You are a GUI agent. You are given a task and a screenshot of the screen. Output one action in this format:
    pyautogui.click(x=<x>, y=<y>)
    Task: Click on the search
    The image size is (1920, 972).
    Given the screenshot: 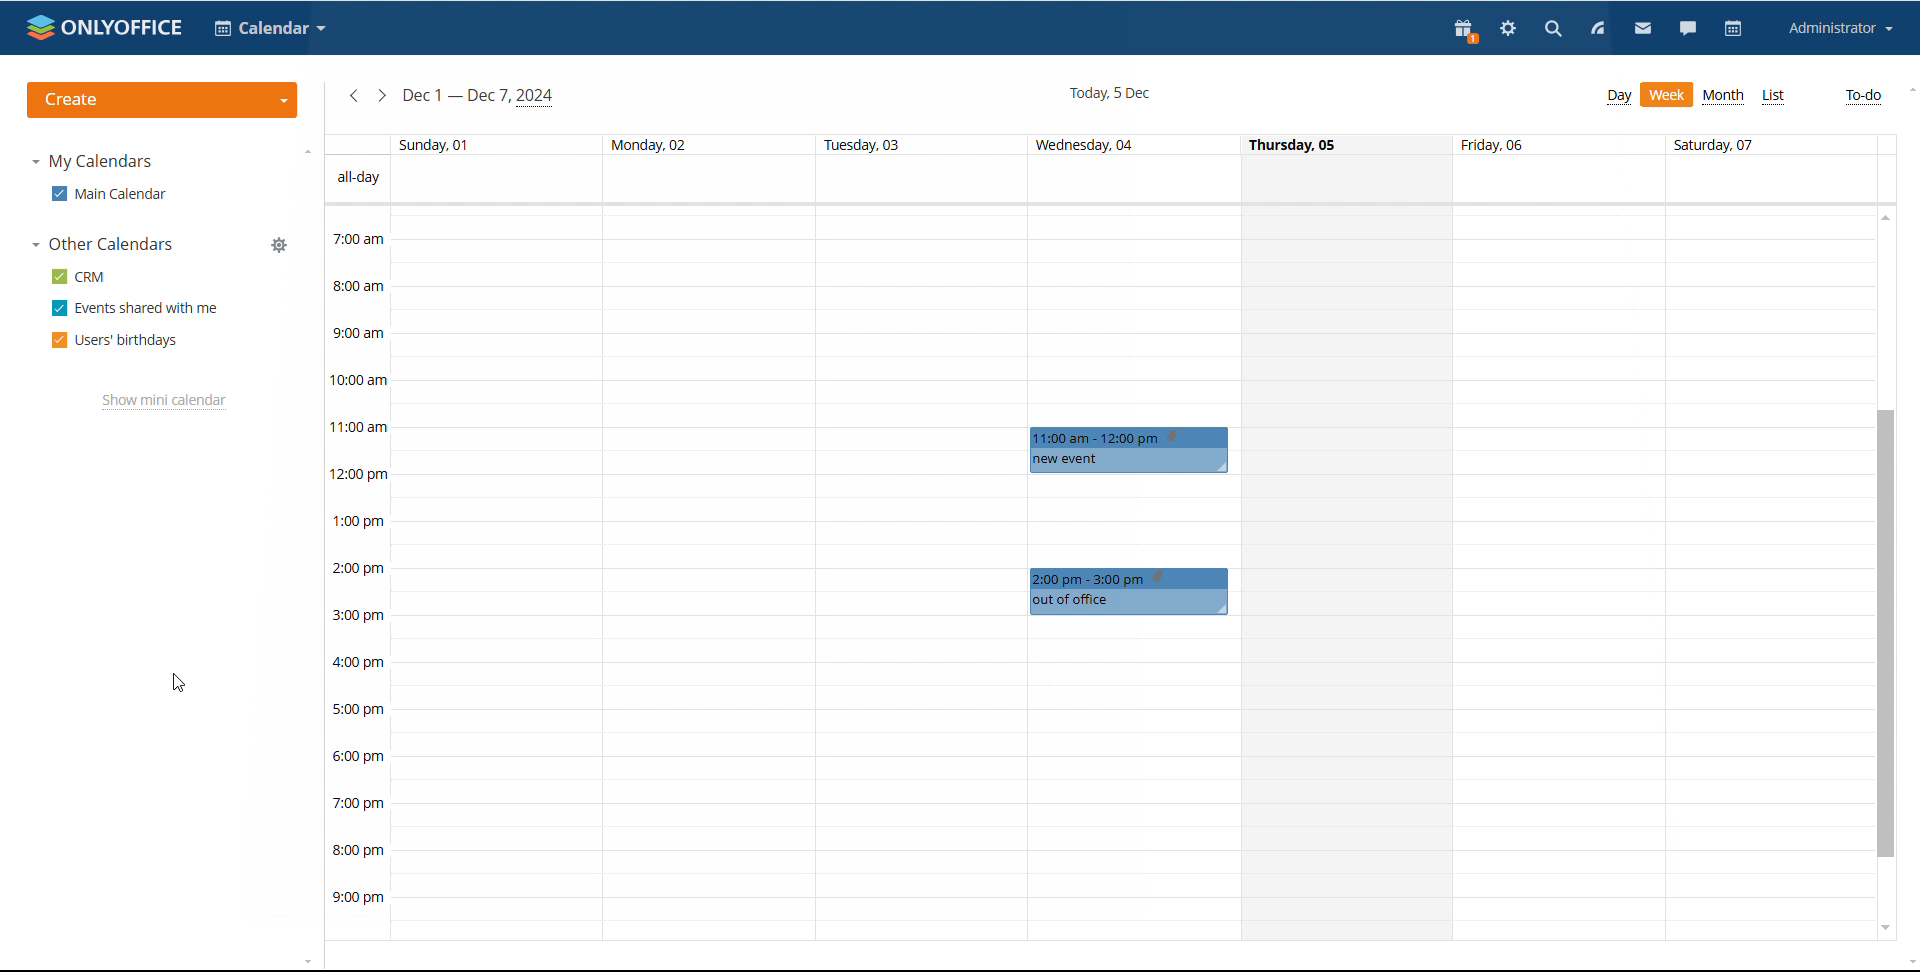 What is the action you would take?
    pyautogui.click(x=1551, y=30)
    